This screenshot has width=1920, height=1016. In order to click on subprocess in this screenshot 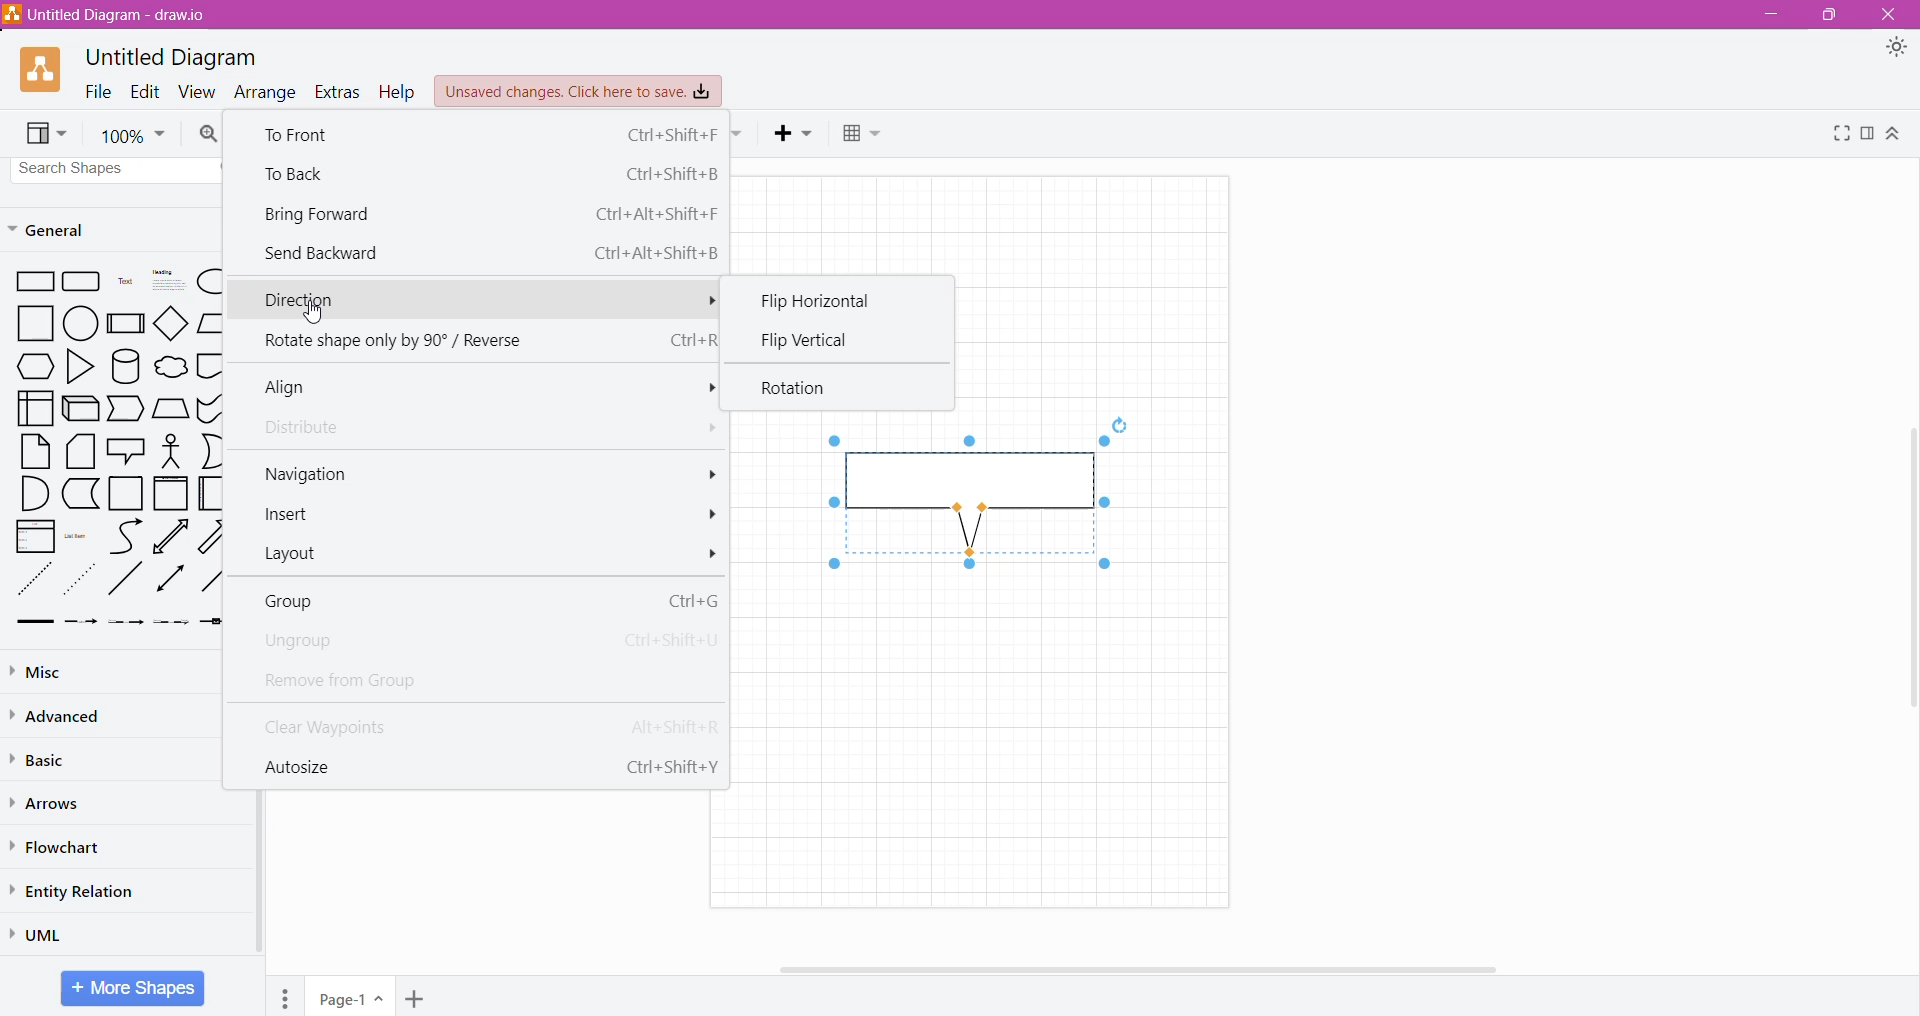, I will do `click(125, 323)`.